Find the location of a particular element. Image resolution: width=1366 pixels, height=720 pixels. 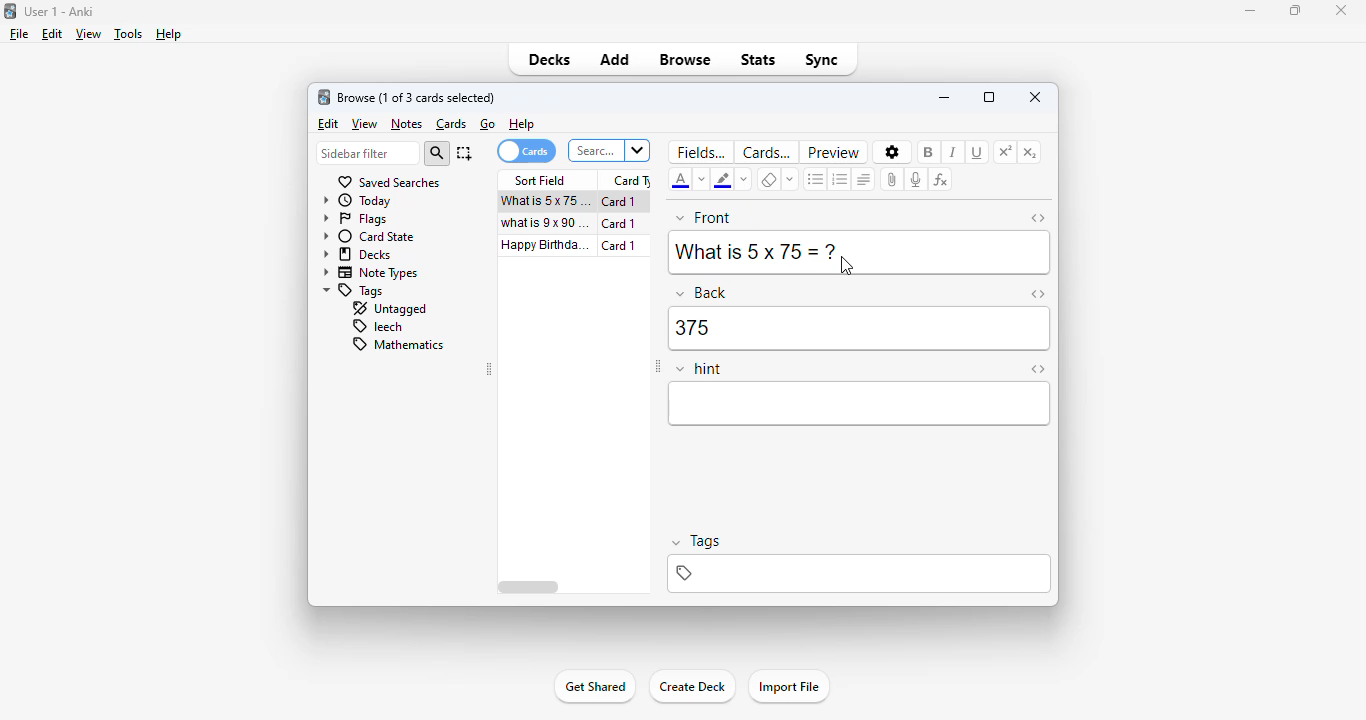

mathematics is located at coordinates (400, 345).